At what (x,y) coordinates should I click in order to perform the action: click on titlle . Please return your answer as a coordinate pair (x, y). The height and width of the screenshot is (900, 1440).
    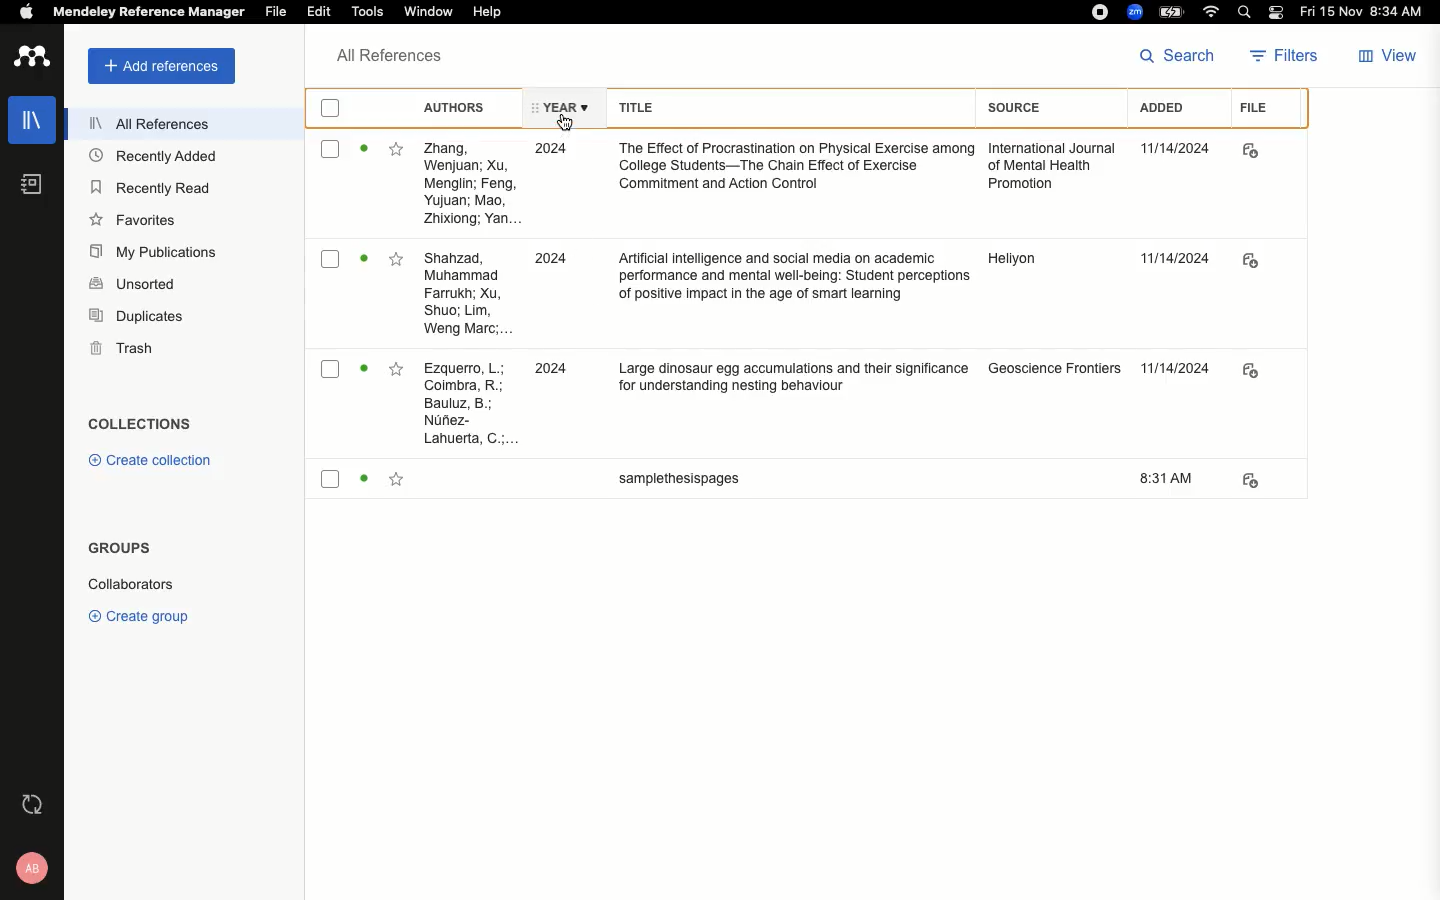
    Looking at the image, I should click on (788, 170).